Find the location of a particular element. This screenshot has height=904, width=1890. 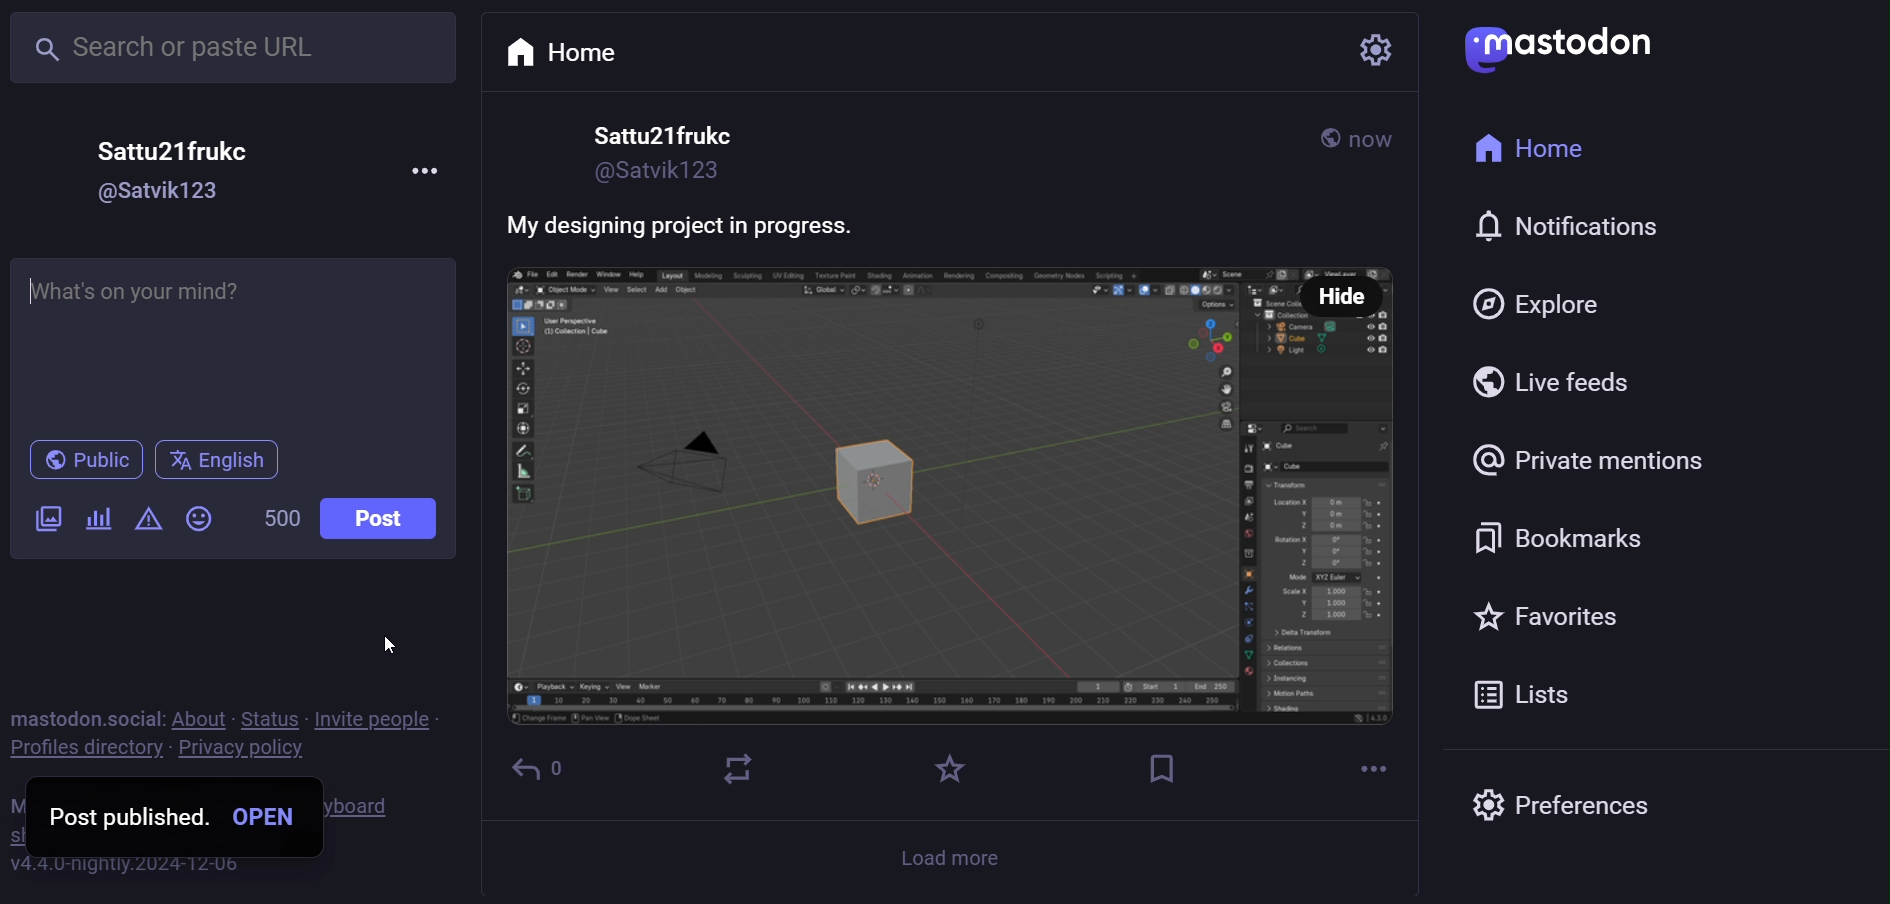

post is located at coordinates (383, 516).